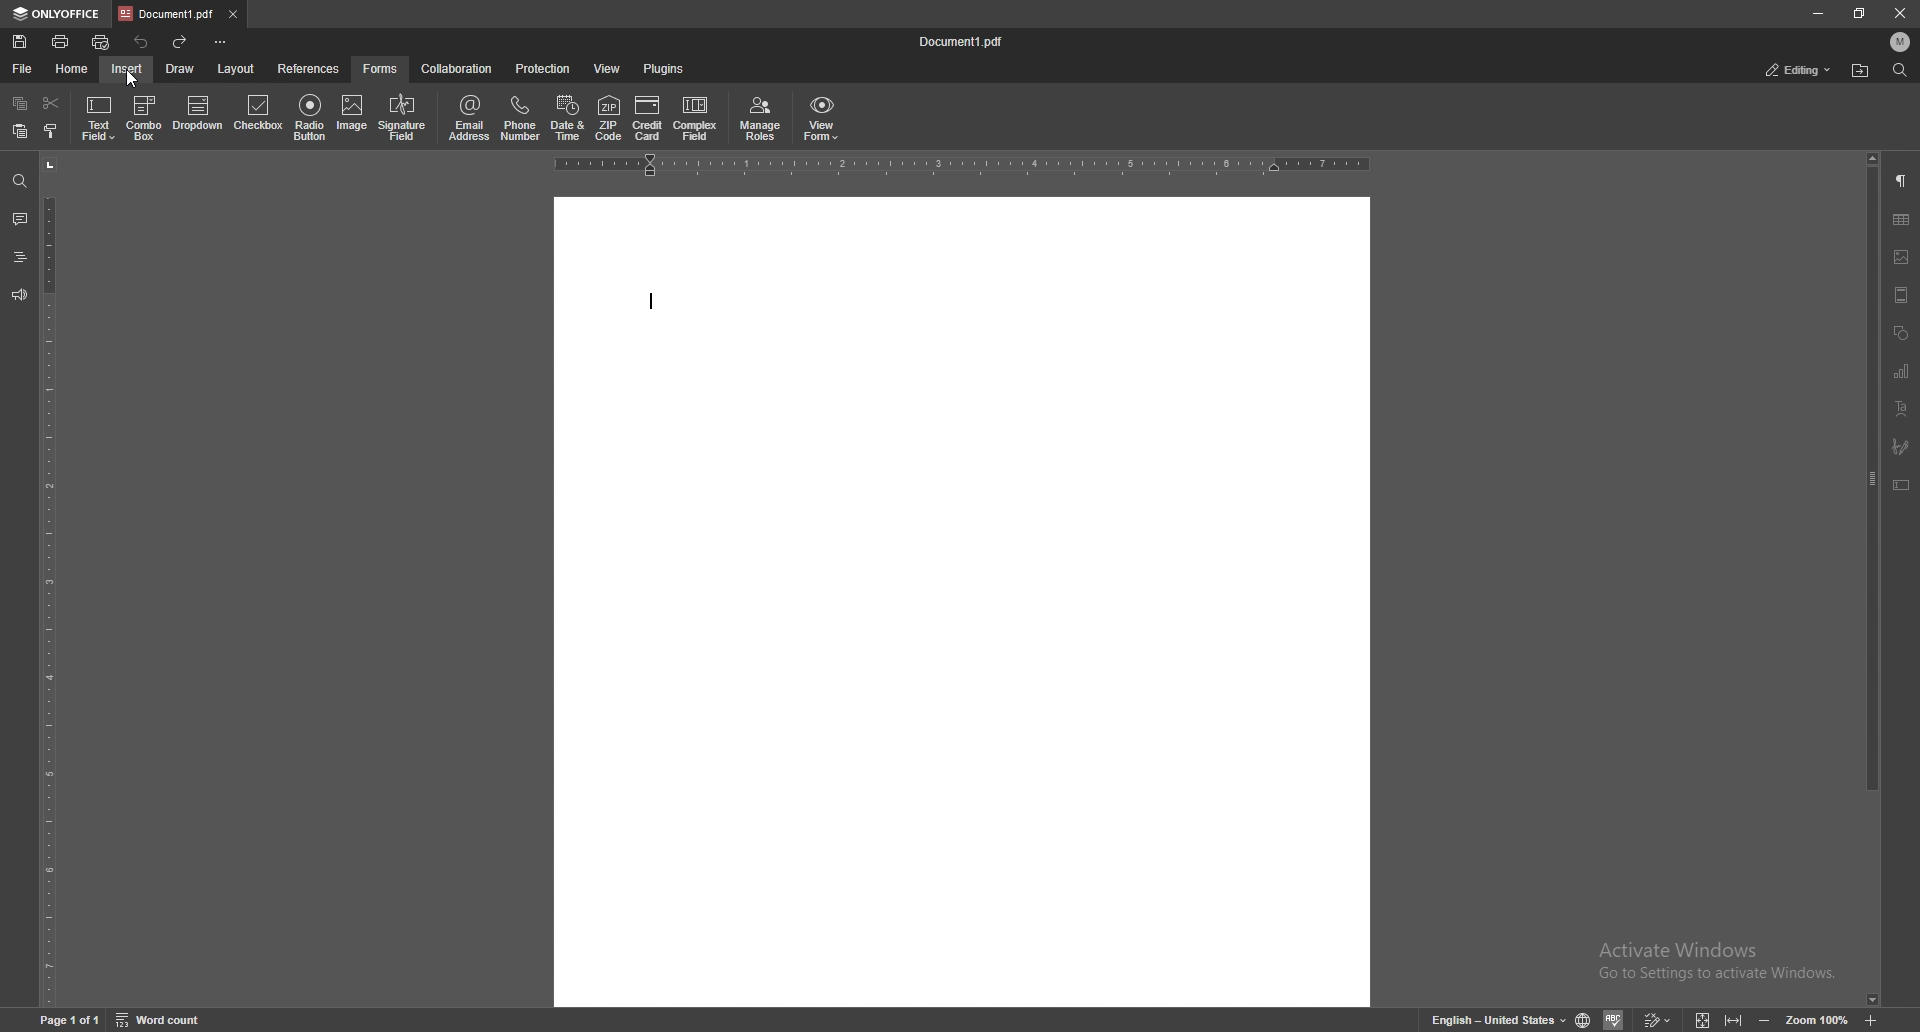 This screenshot has height=1032, width=1920. Describe the element at coordinates (1903, 374) in the screenshot. I see `chart` at that location.